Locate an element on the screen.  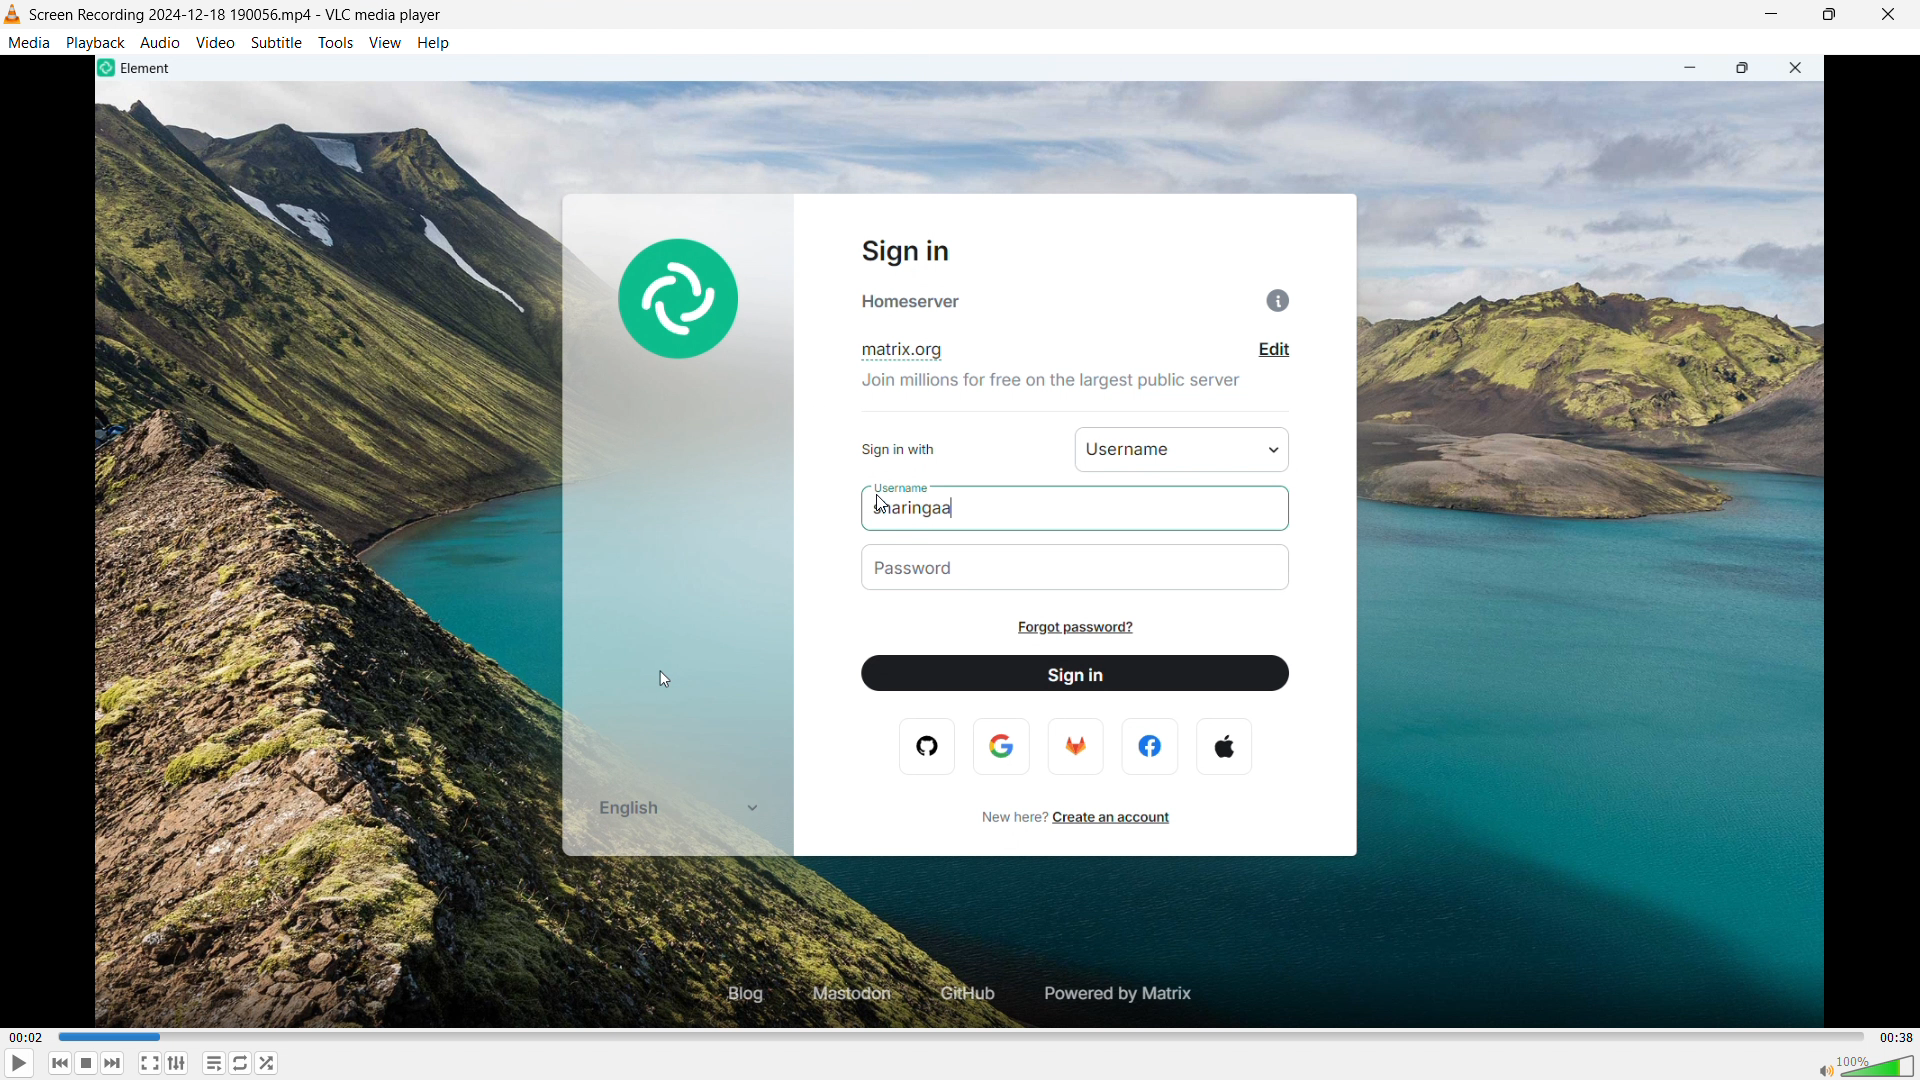
toggle playlist is located at coordinates (214, 1064).